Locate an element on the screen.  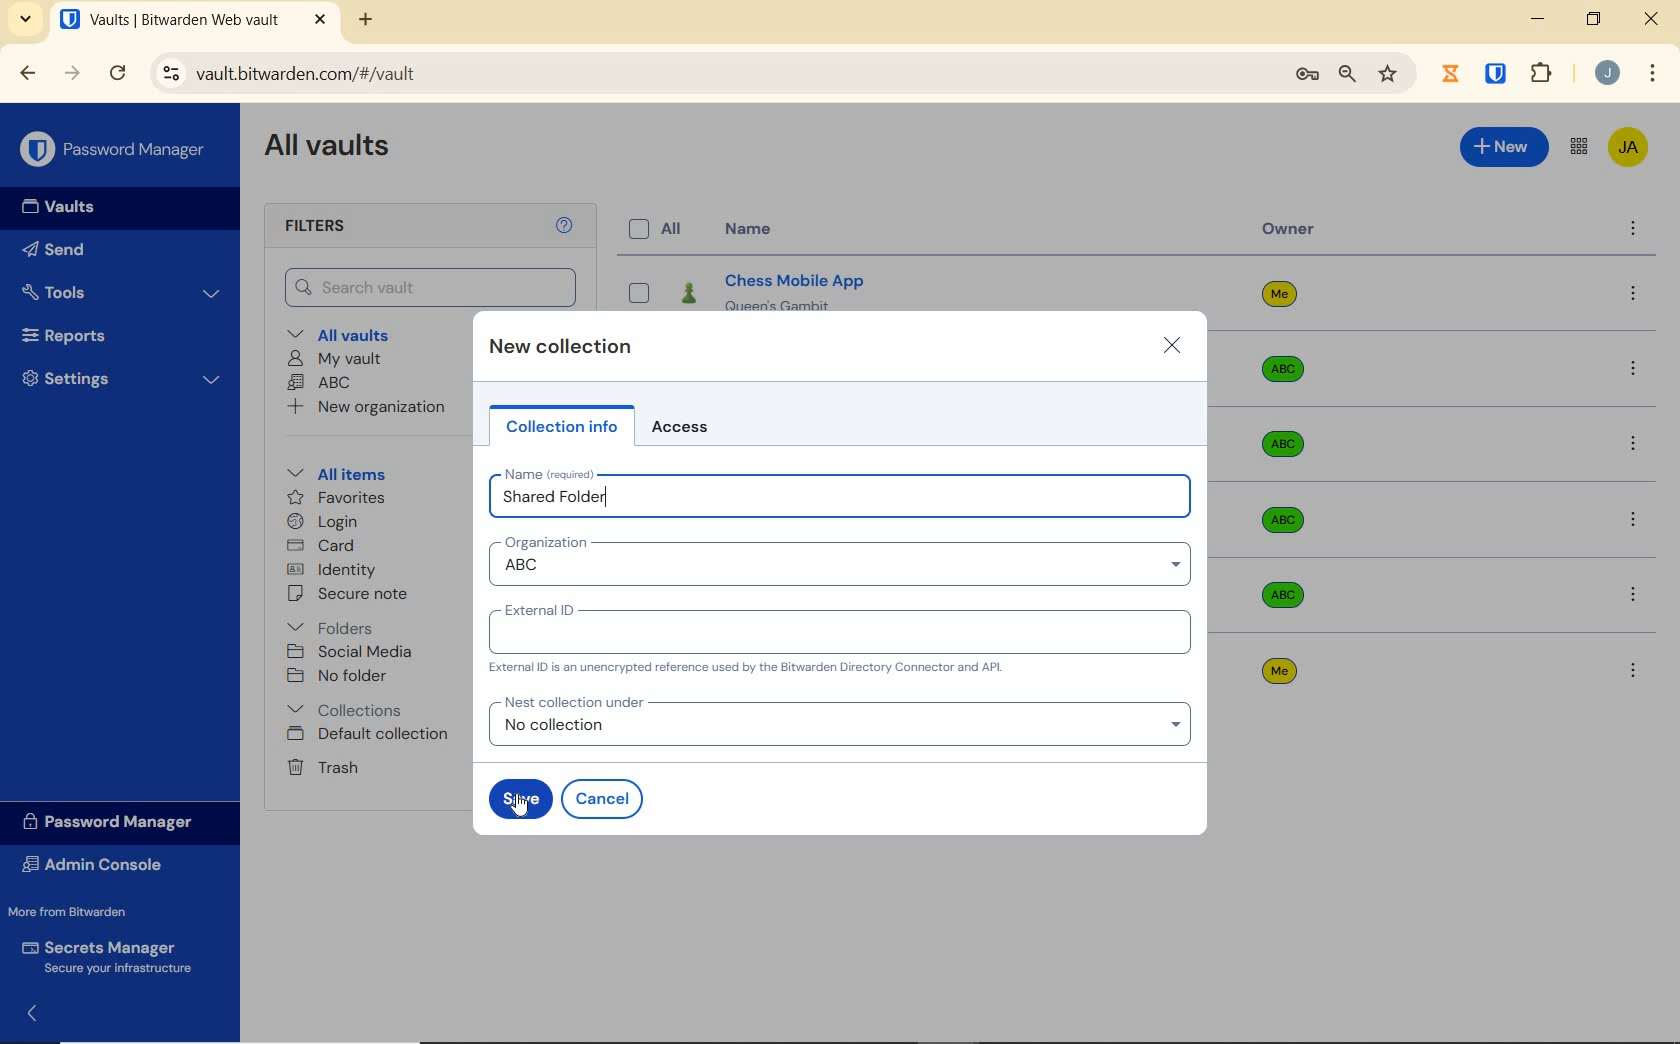
more options is located at coordinates (1637, 670).